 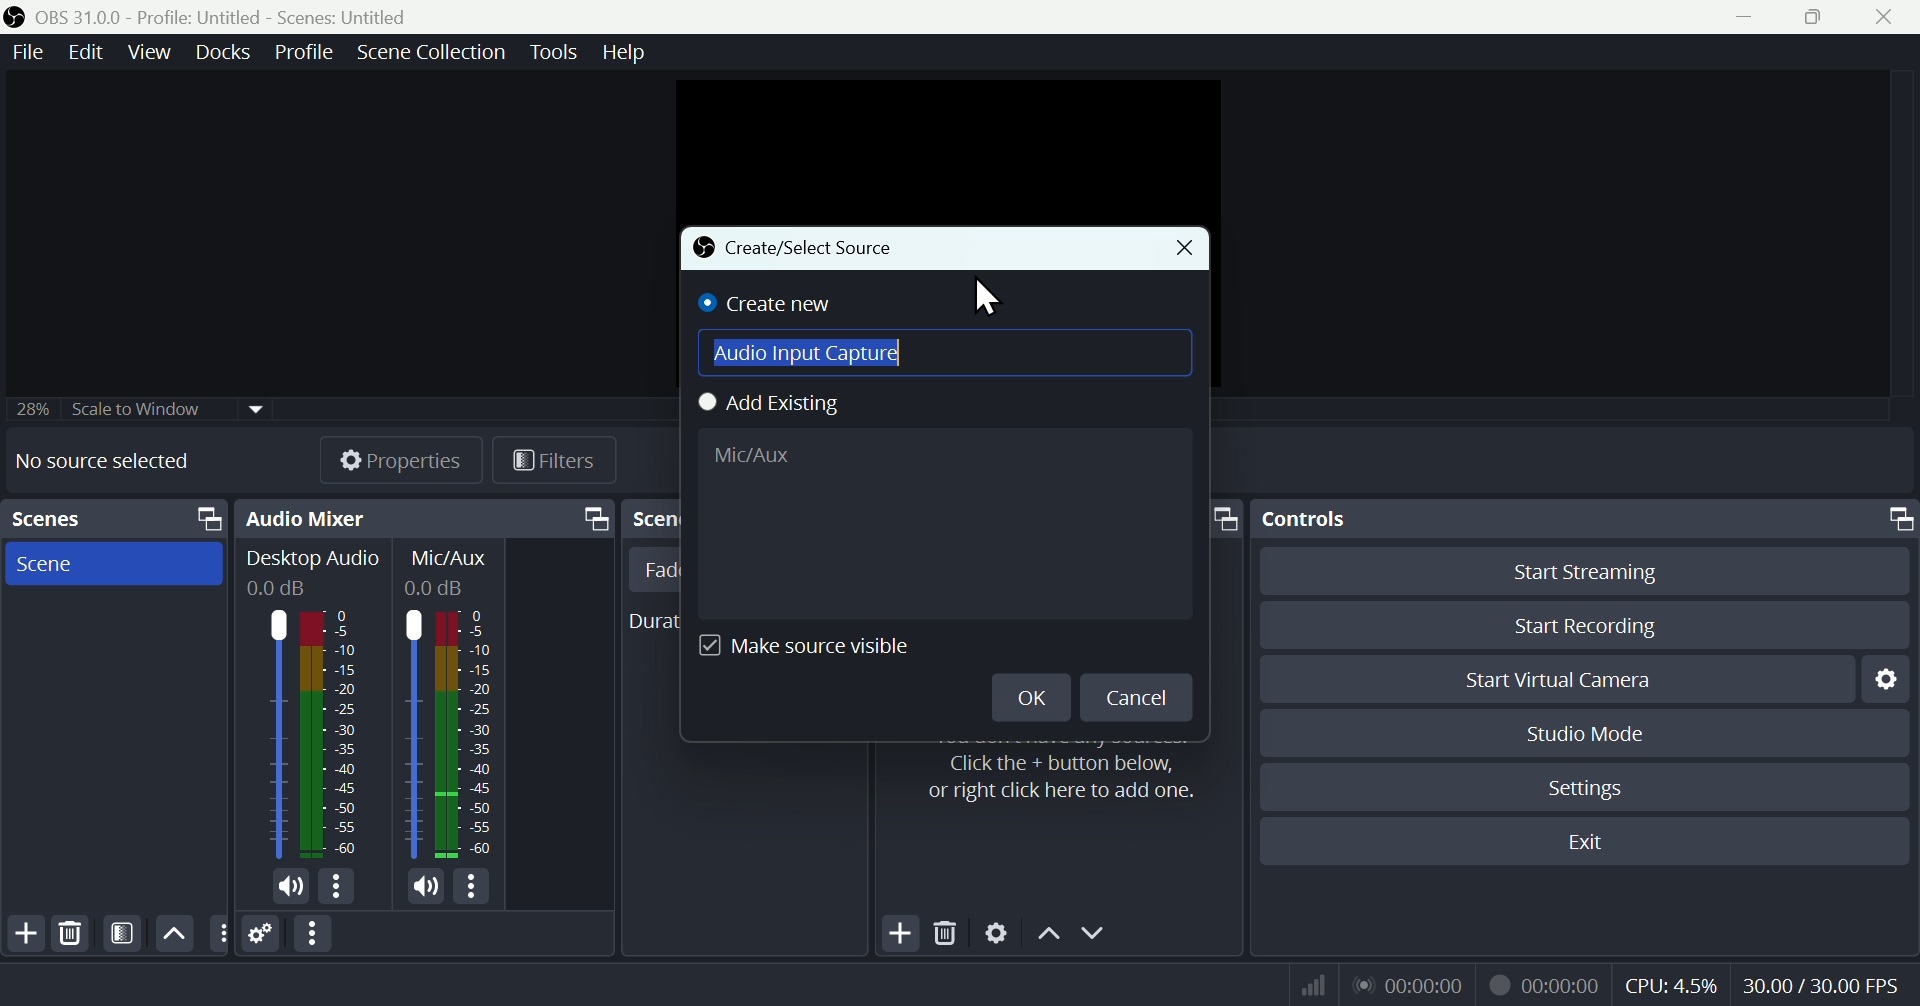 What do you see at coordinates (262, 935) in the screenshot?
I see `Settings` at bounding box center [262, 935].